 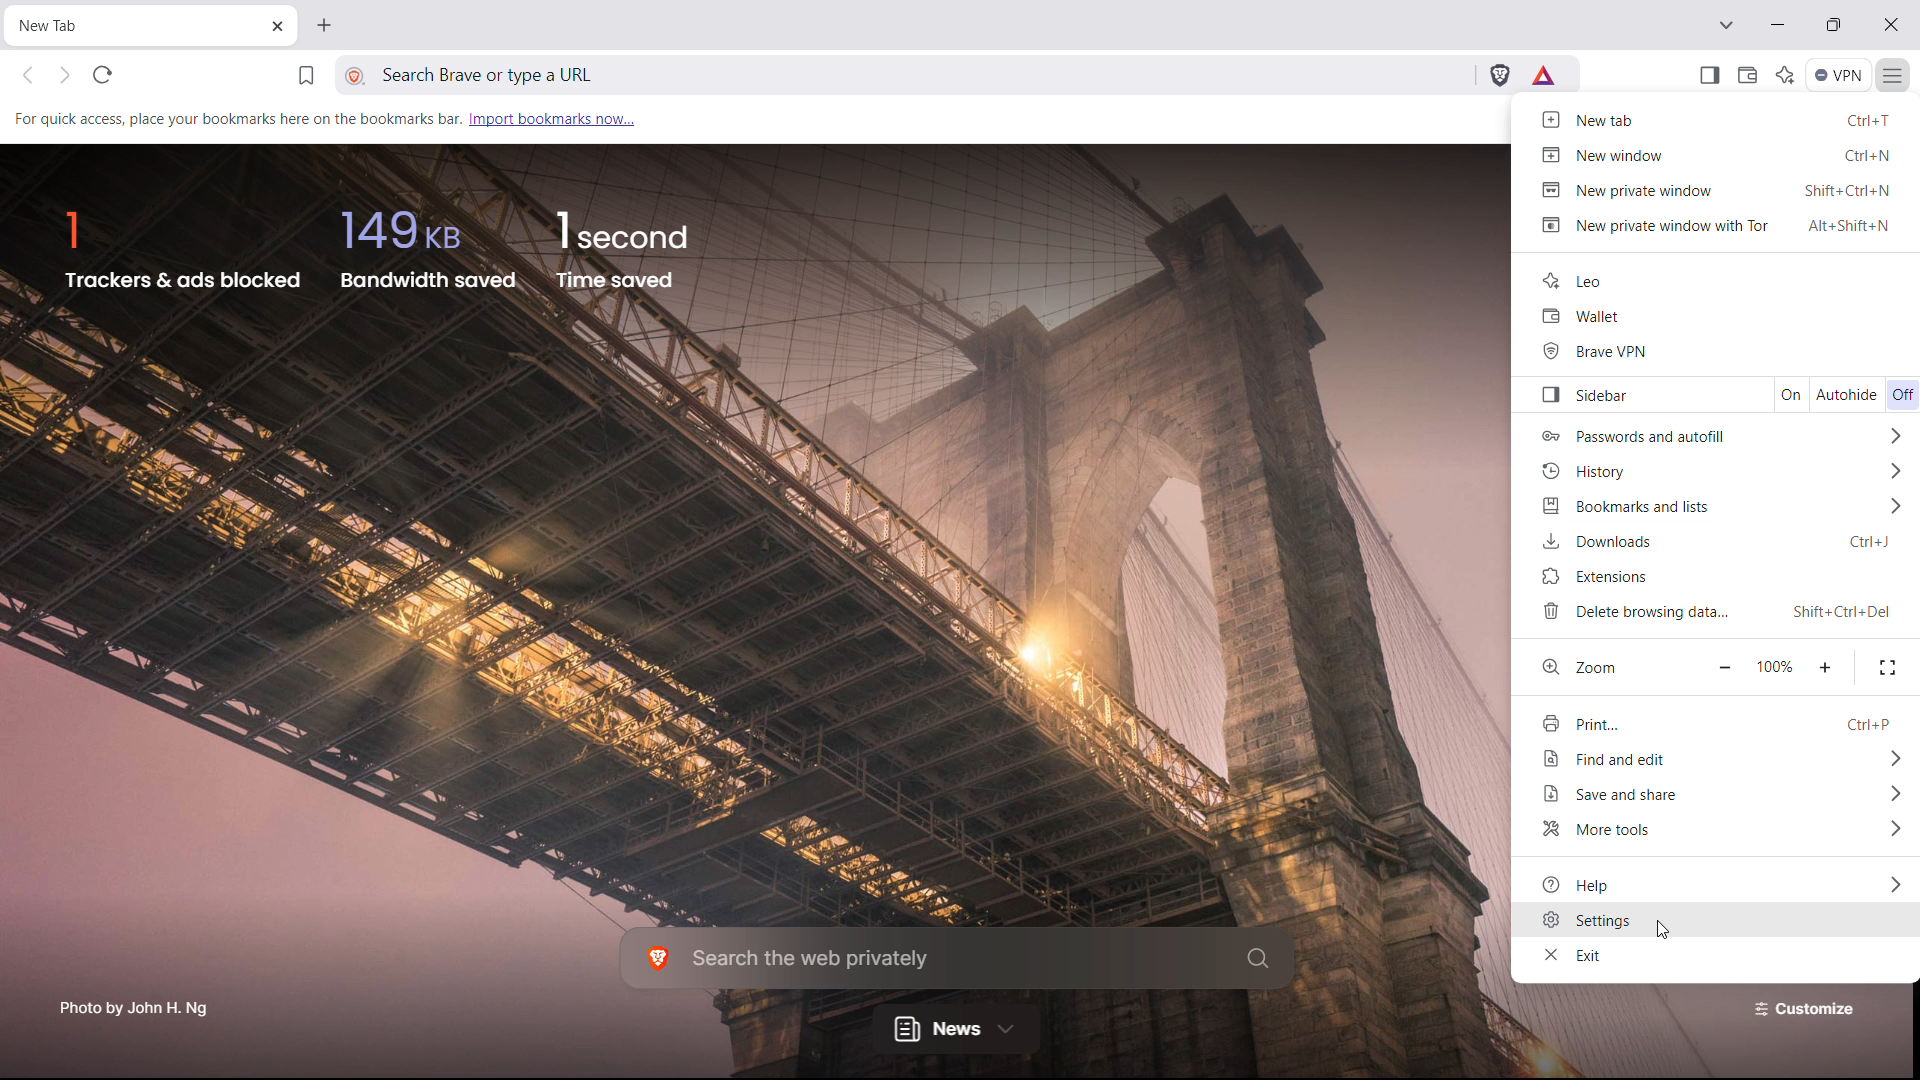 I want to click on extensions, so click(x=1718, y=573).